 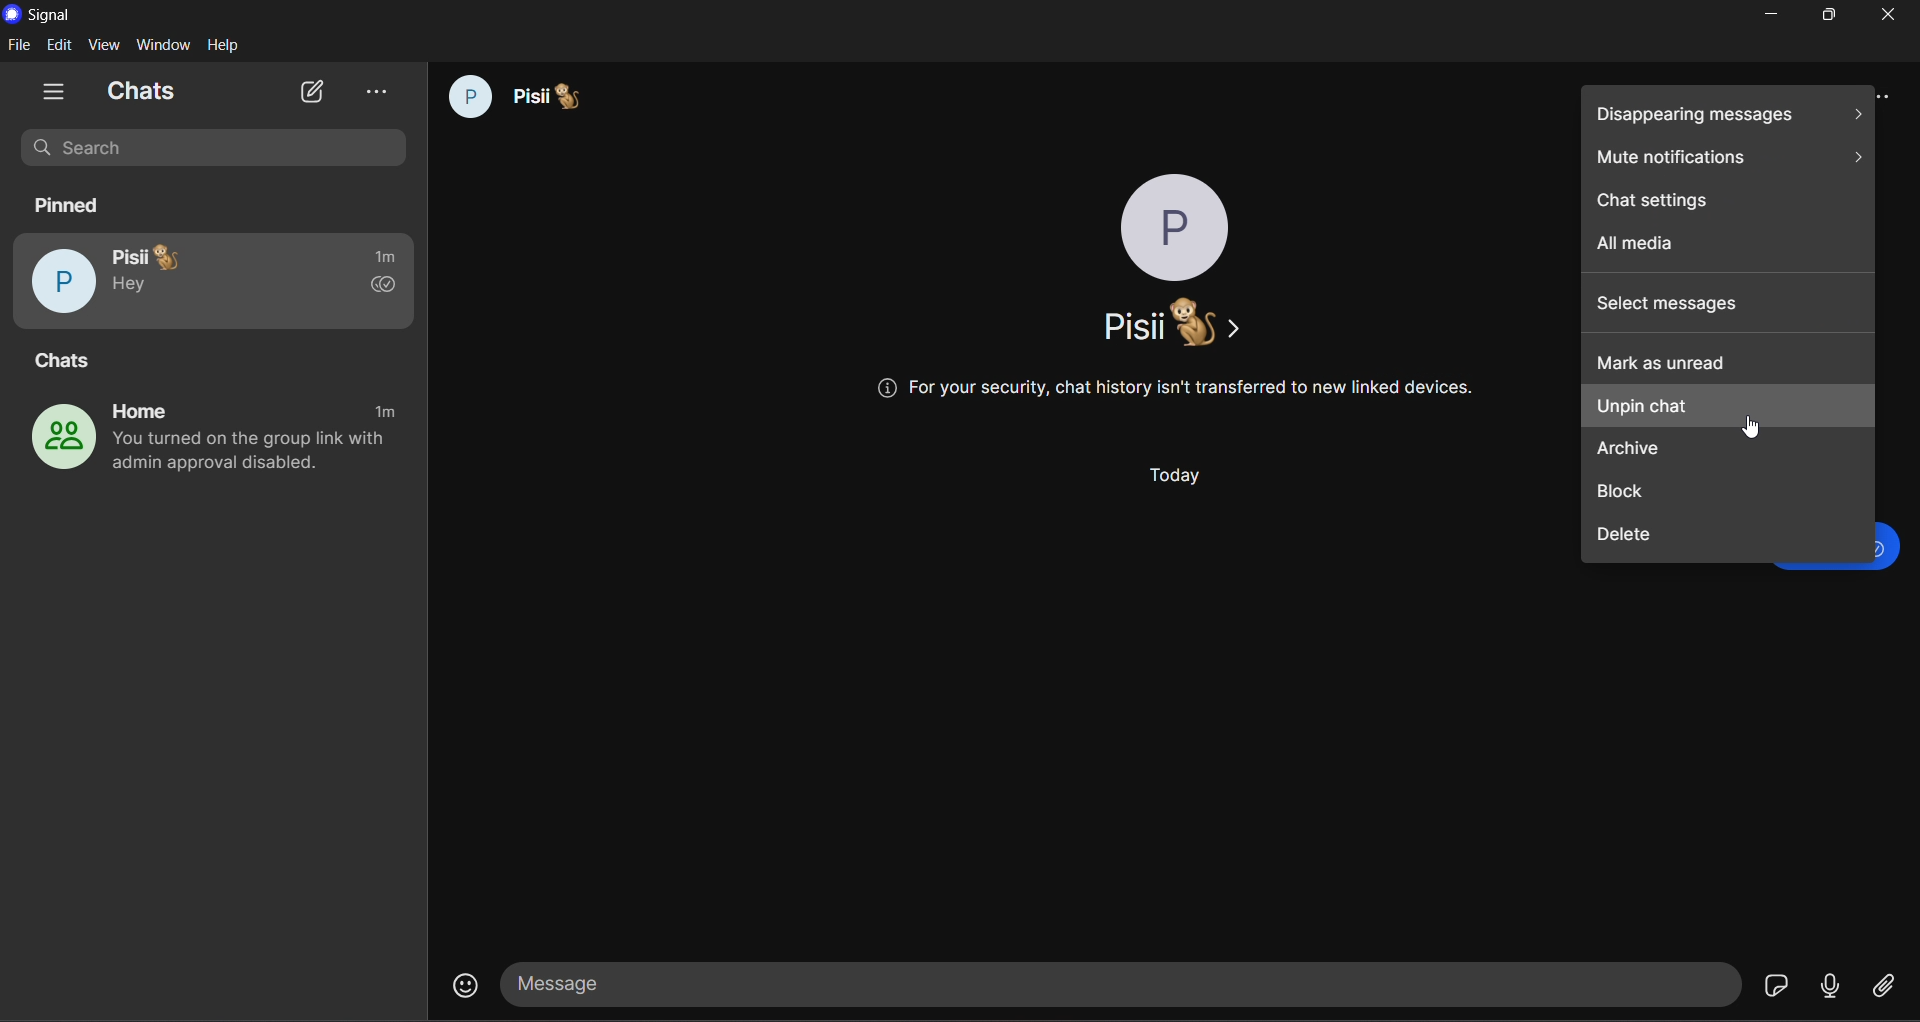 What do you see at coordinates (1731, 248) in the screenshot?
I see `all media` at bounding box center [1731, 248].